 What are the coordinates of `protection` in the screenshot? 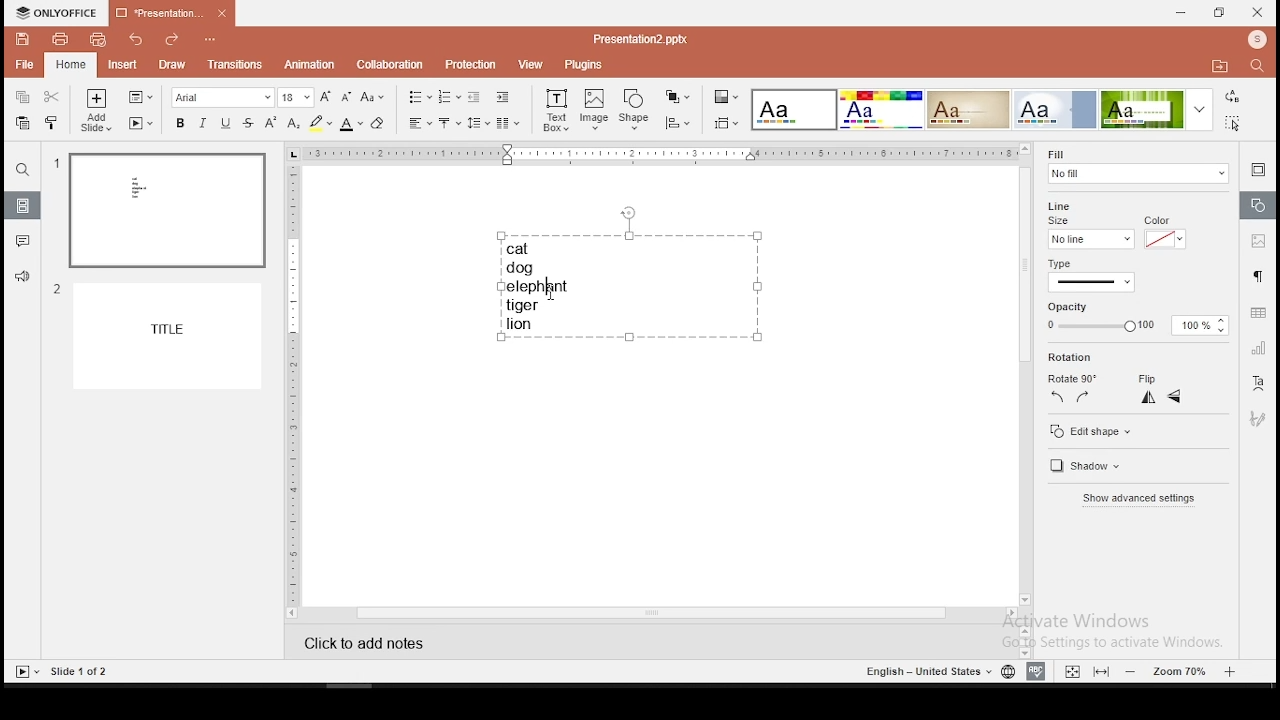 It's located at (470, 63).